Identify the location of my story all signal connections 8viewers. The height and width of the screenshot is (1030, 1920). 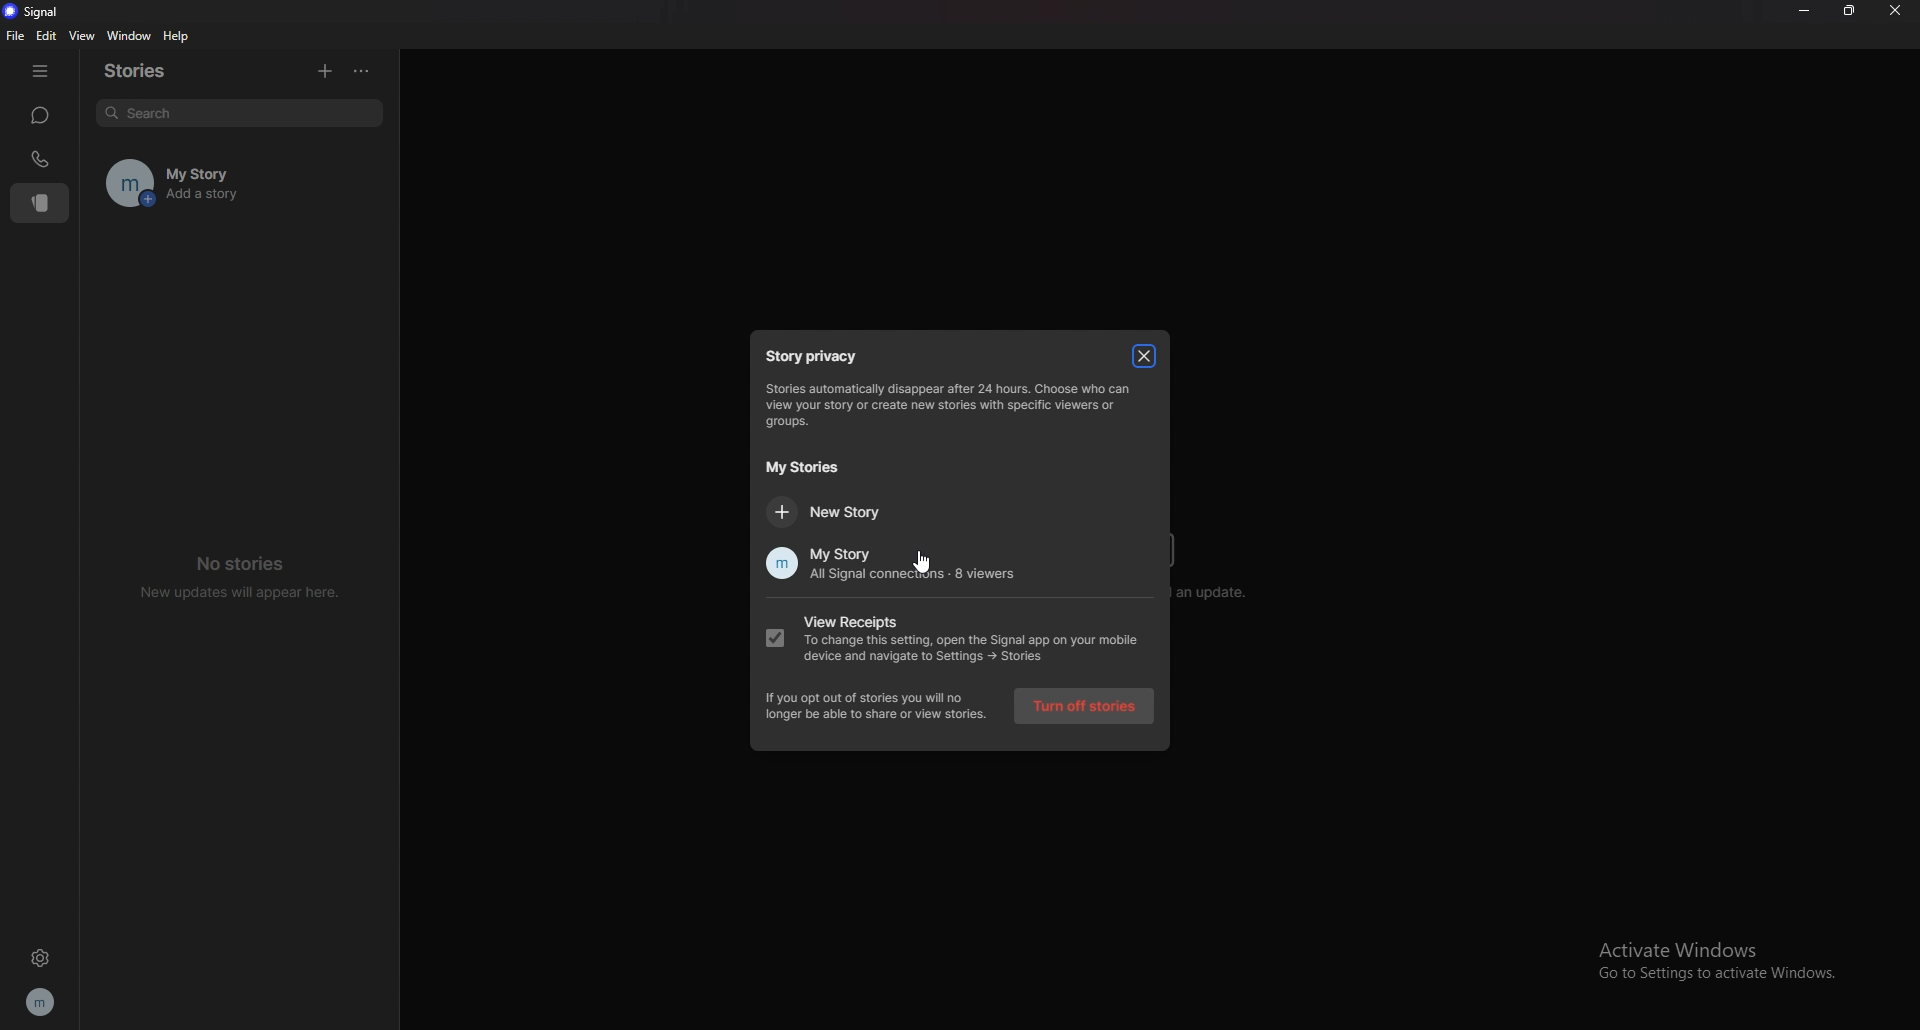
(902, 563).